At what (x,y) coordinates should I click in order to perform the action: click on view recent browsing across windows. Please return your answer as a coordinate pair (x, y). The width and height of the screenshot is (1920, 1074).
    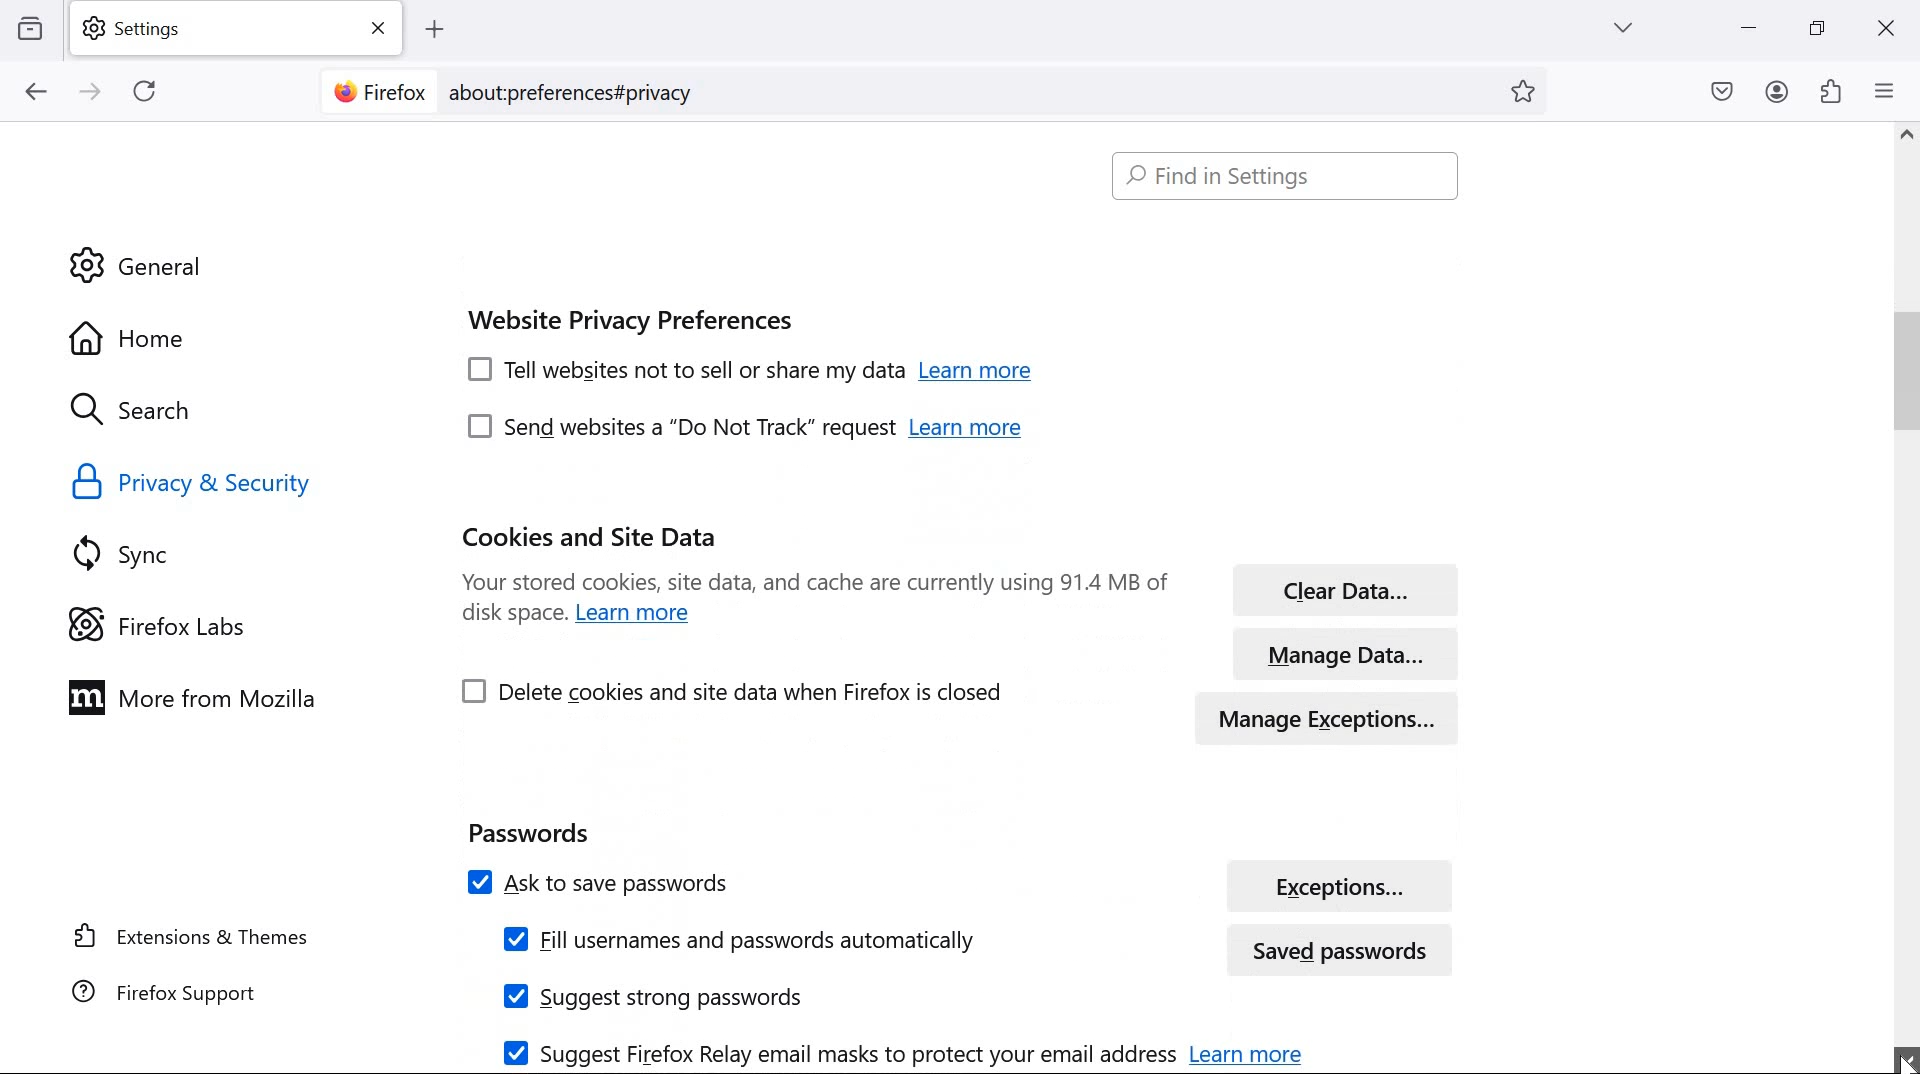
    Looking at the image, I should click on (30, 26).